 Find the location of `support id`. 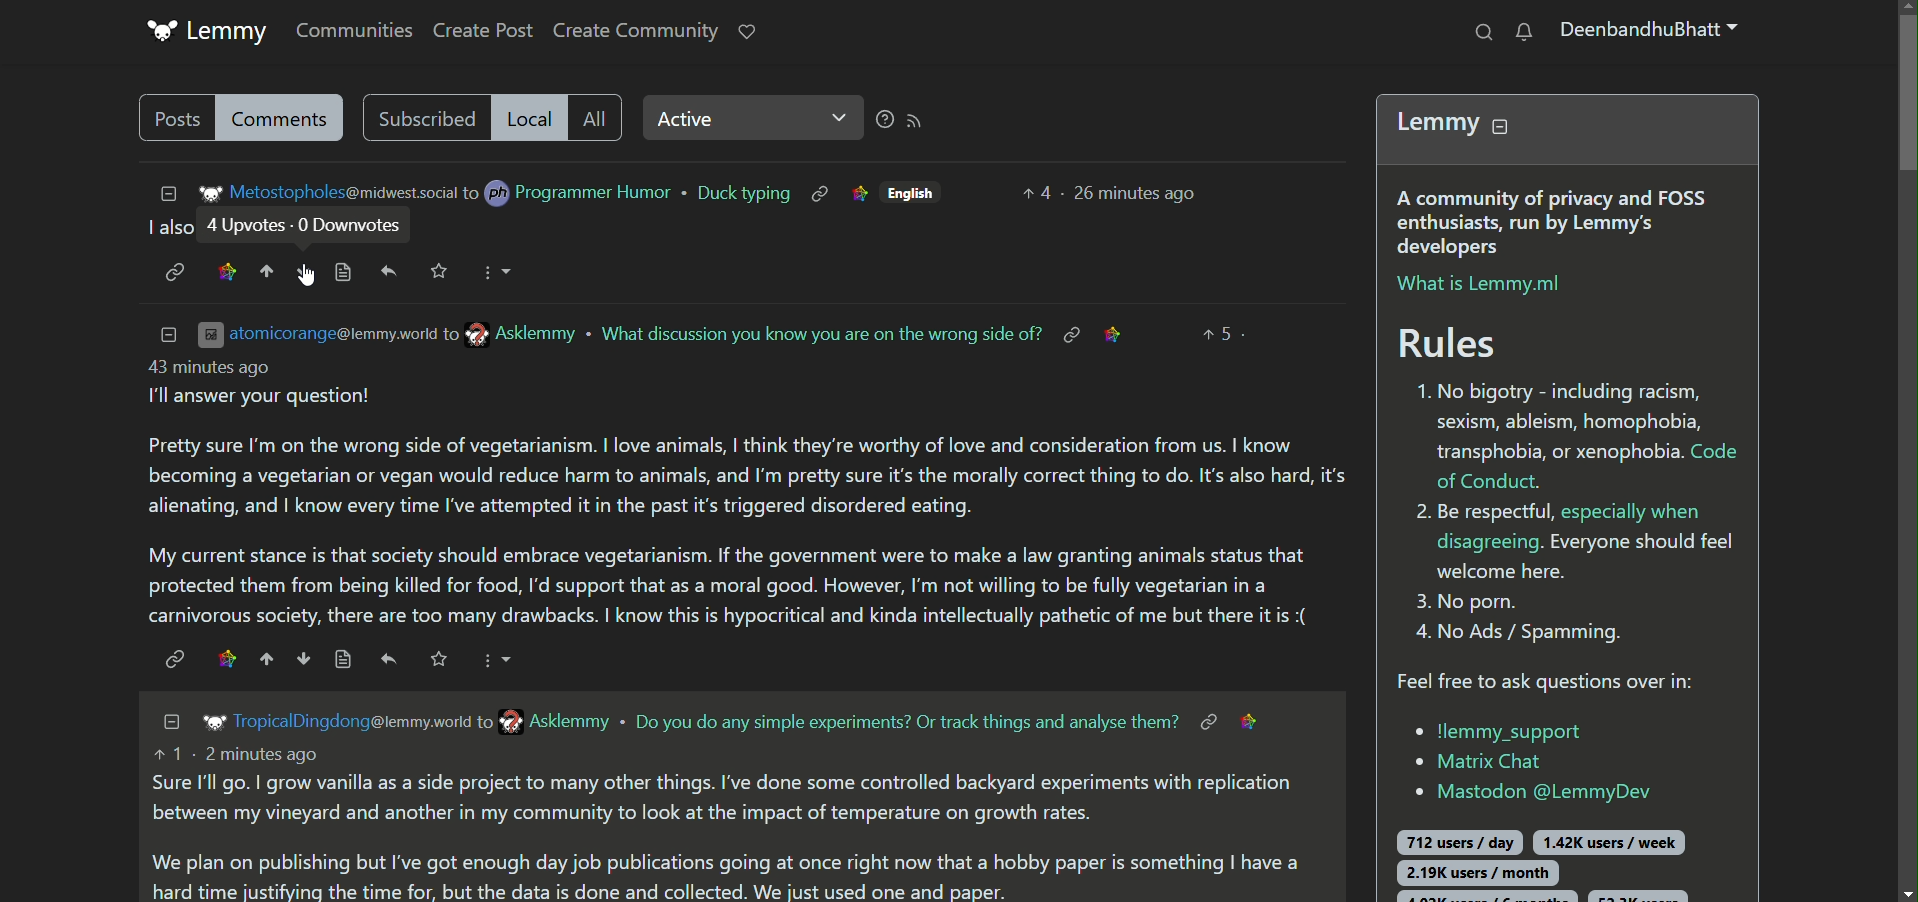

support id is located at coordinates (1525, 792).